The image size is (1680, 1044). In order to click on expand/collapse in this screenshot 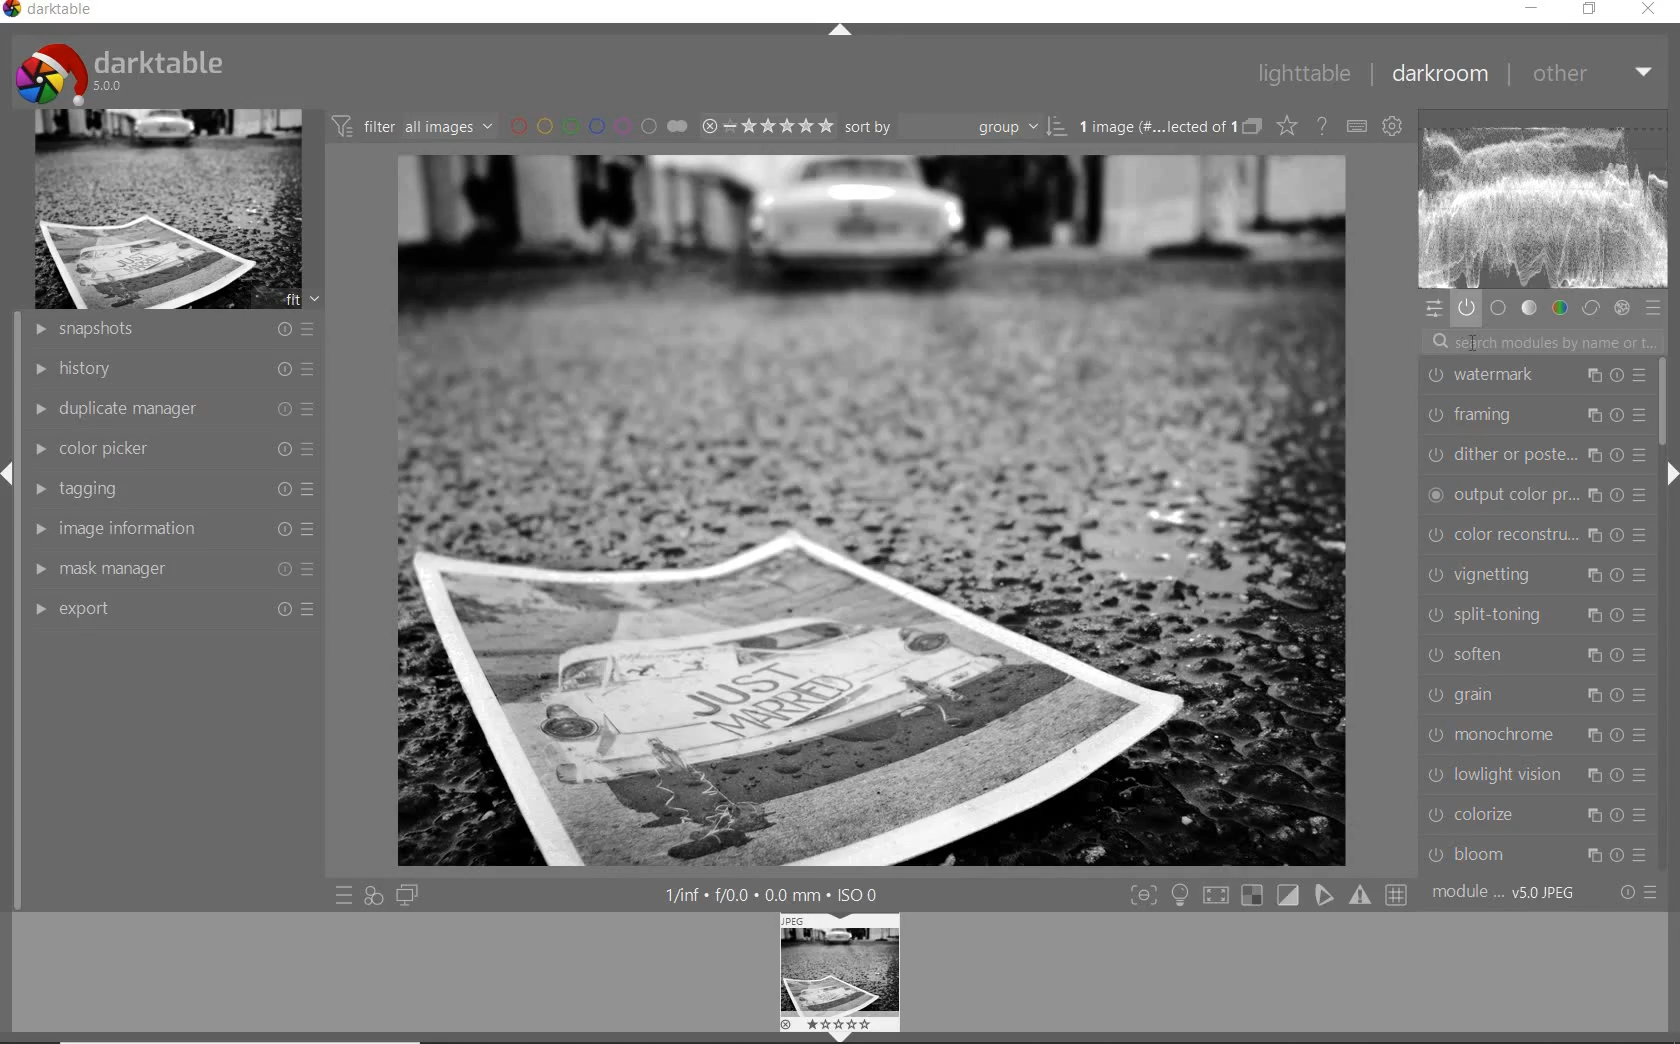, I will do `click(10, 475)`.